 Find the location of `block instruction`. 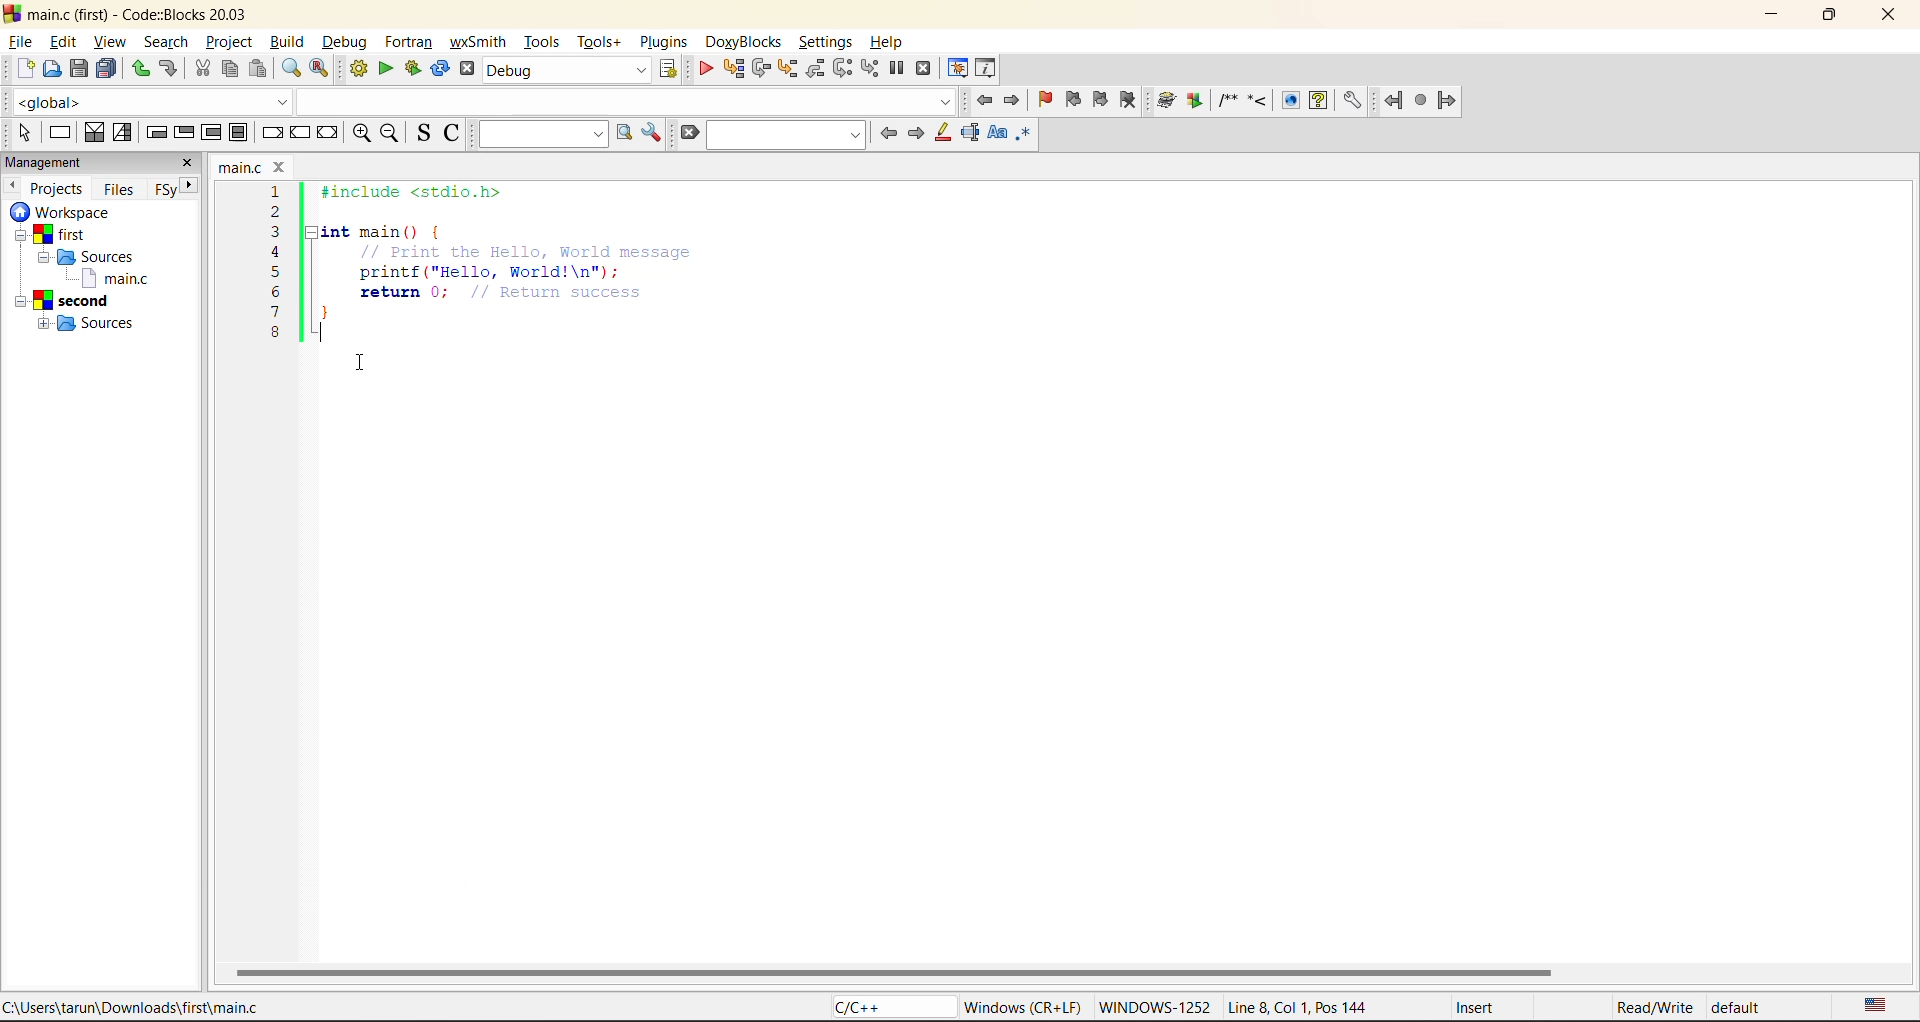

block instruction is located at coordinates (239, 132).